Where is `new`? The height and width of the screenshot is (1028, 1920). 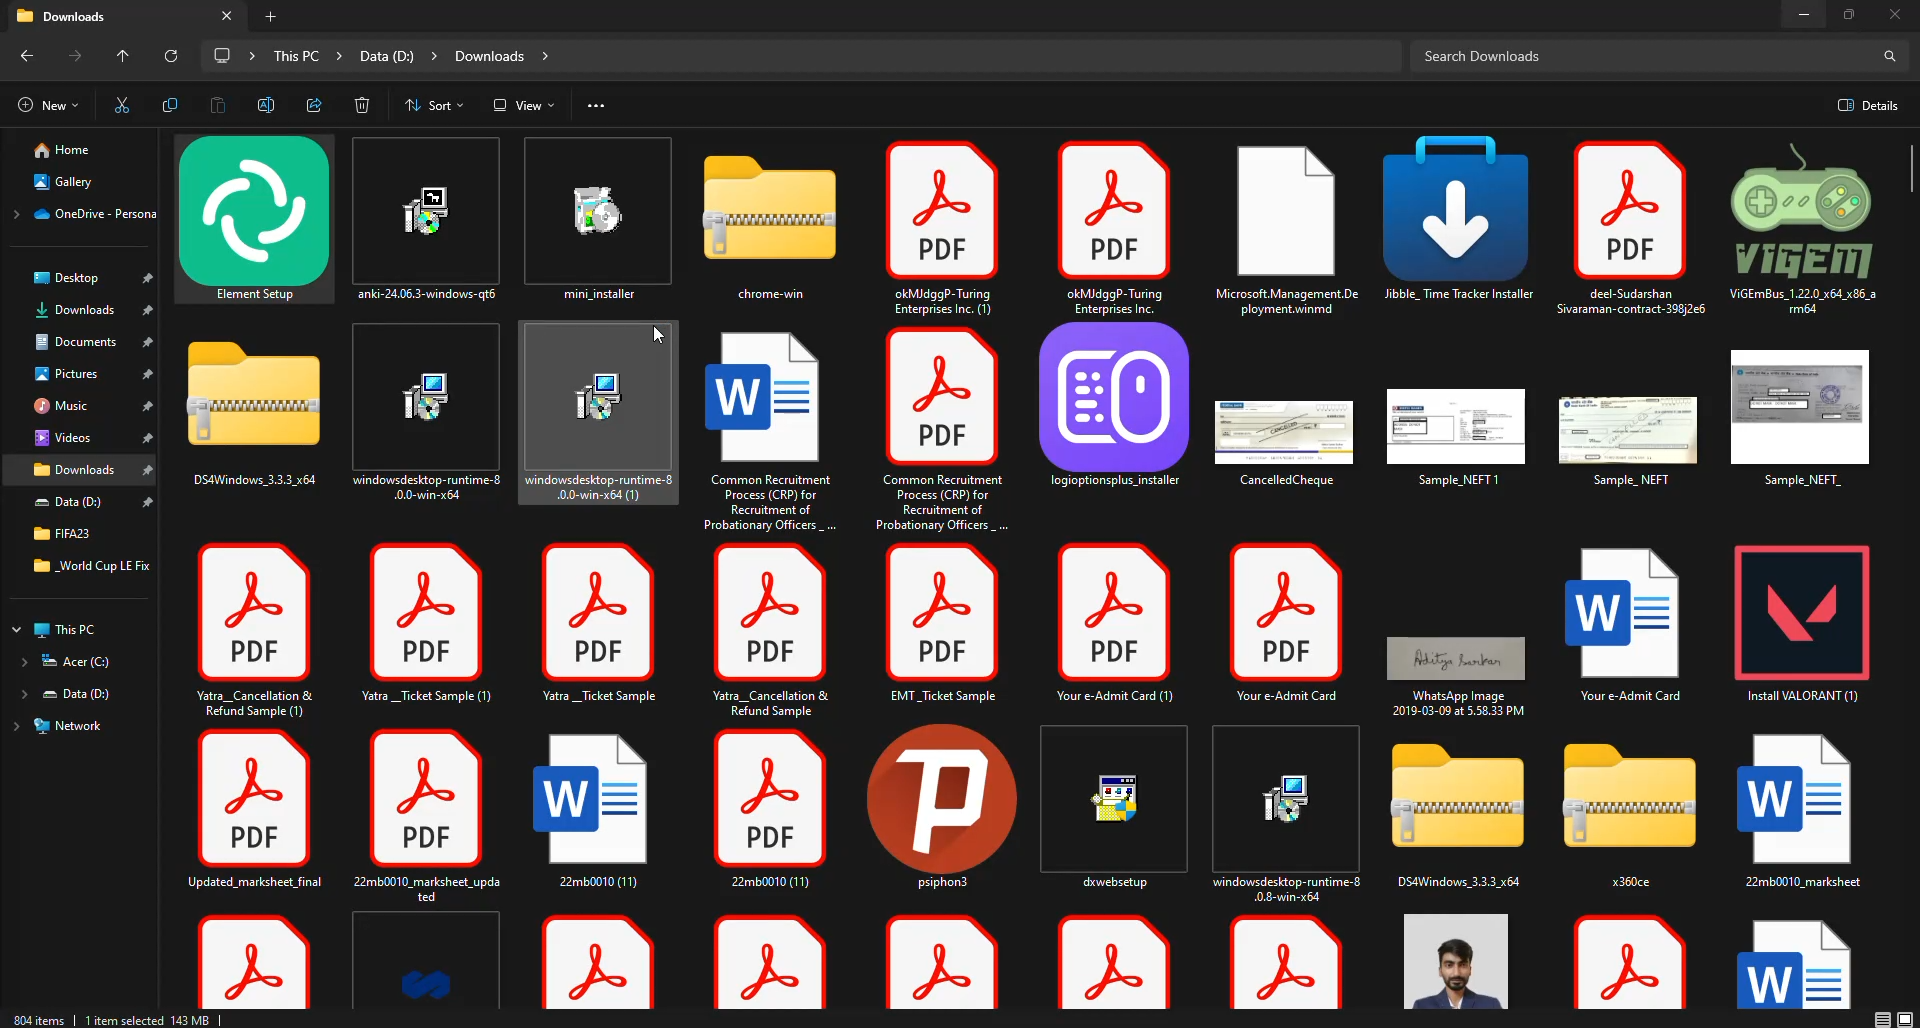
new is located at coordinates (44, 104).